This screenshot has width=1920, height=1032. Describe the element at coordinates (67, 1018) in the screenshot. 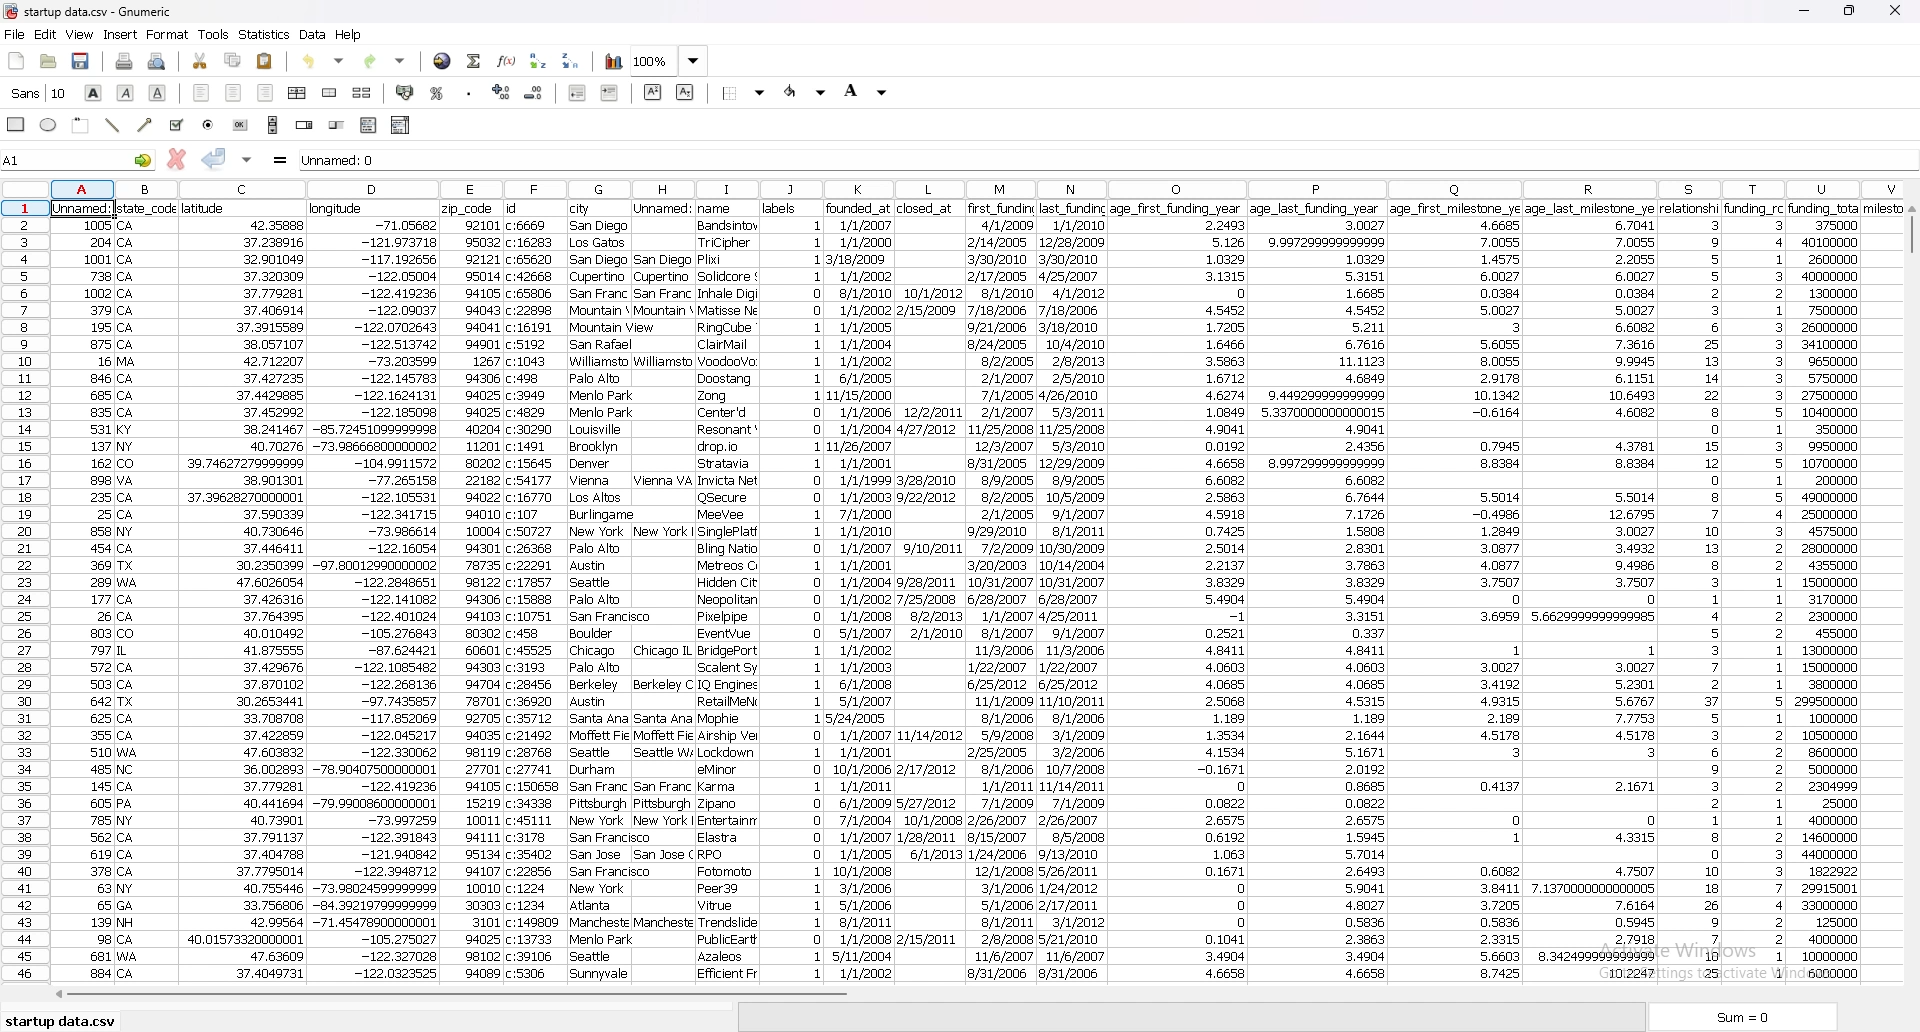

I see `startup. data.csv` at that location.